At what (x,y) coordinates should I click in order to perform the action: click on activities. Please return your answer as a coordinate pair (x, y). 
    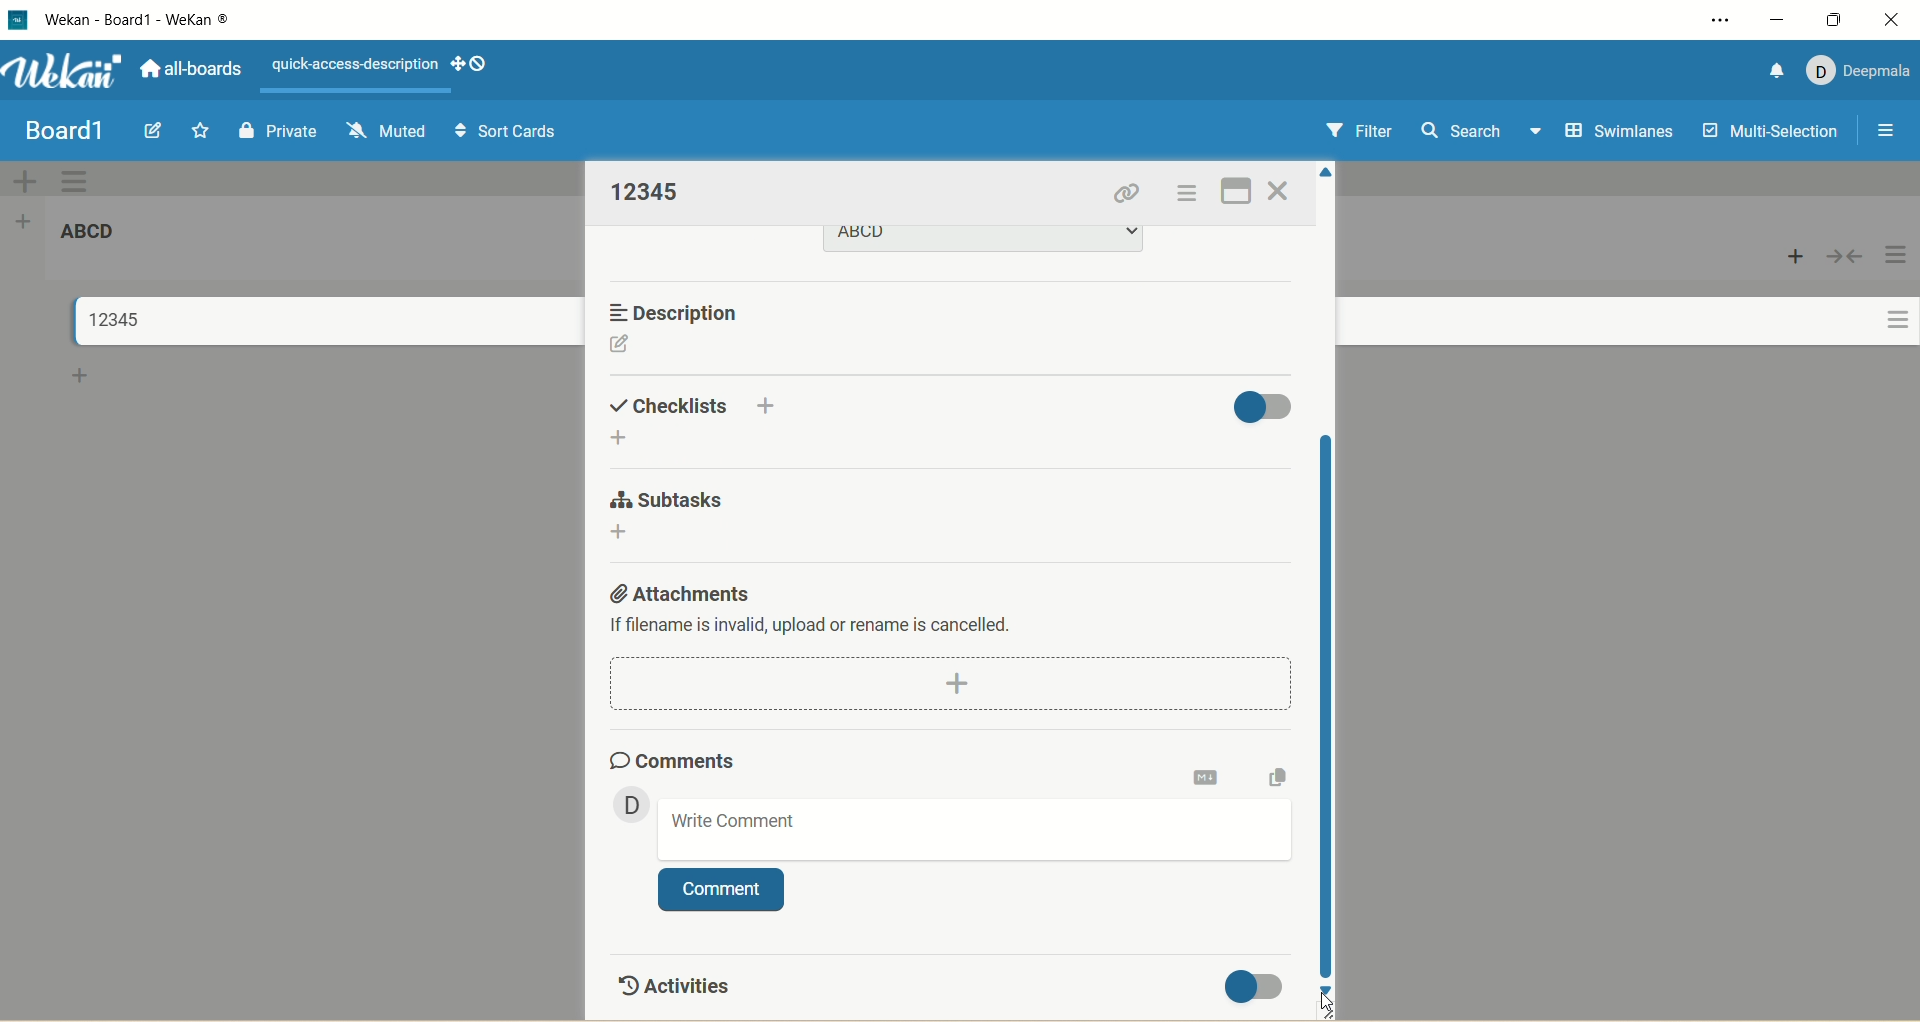
    Looking at the image, I should click on (670, 982).